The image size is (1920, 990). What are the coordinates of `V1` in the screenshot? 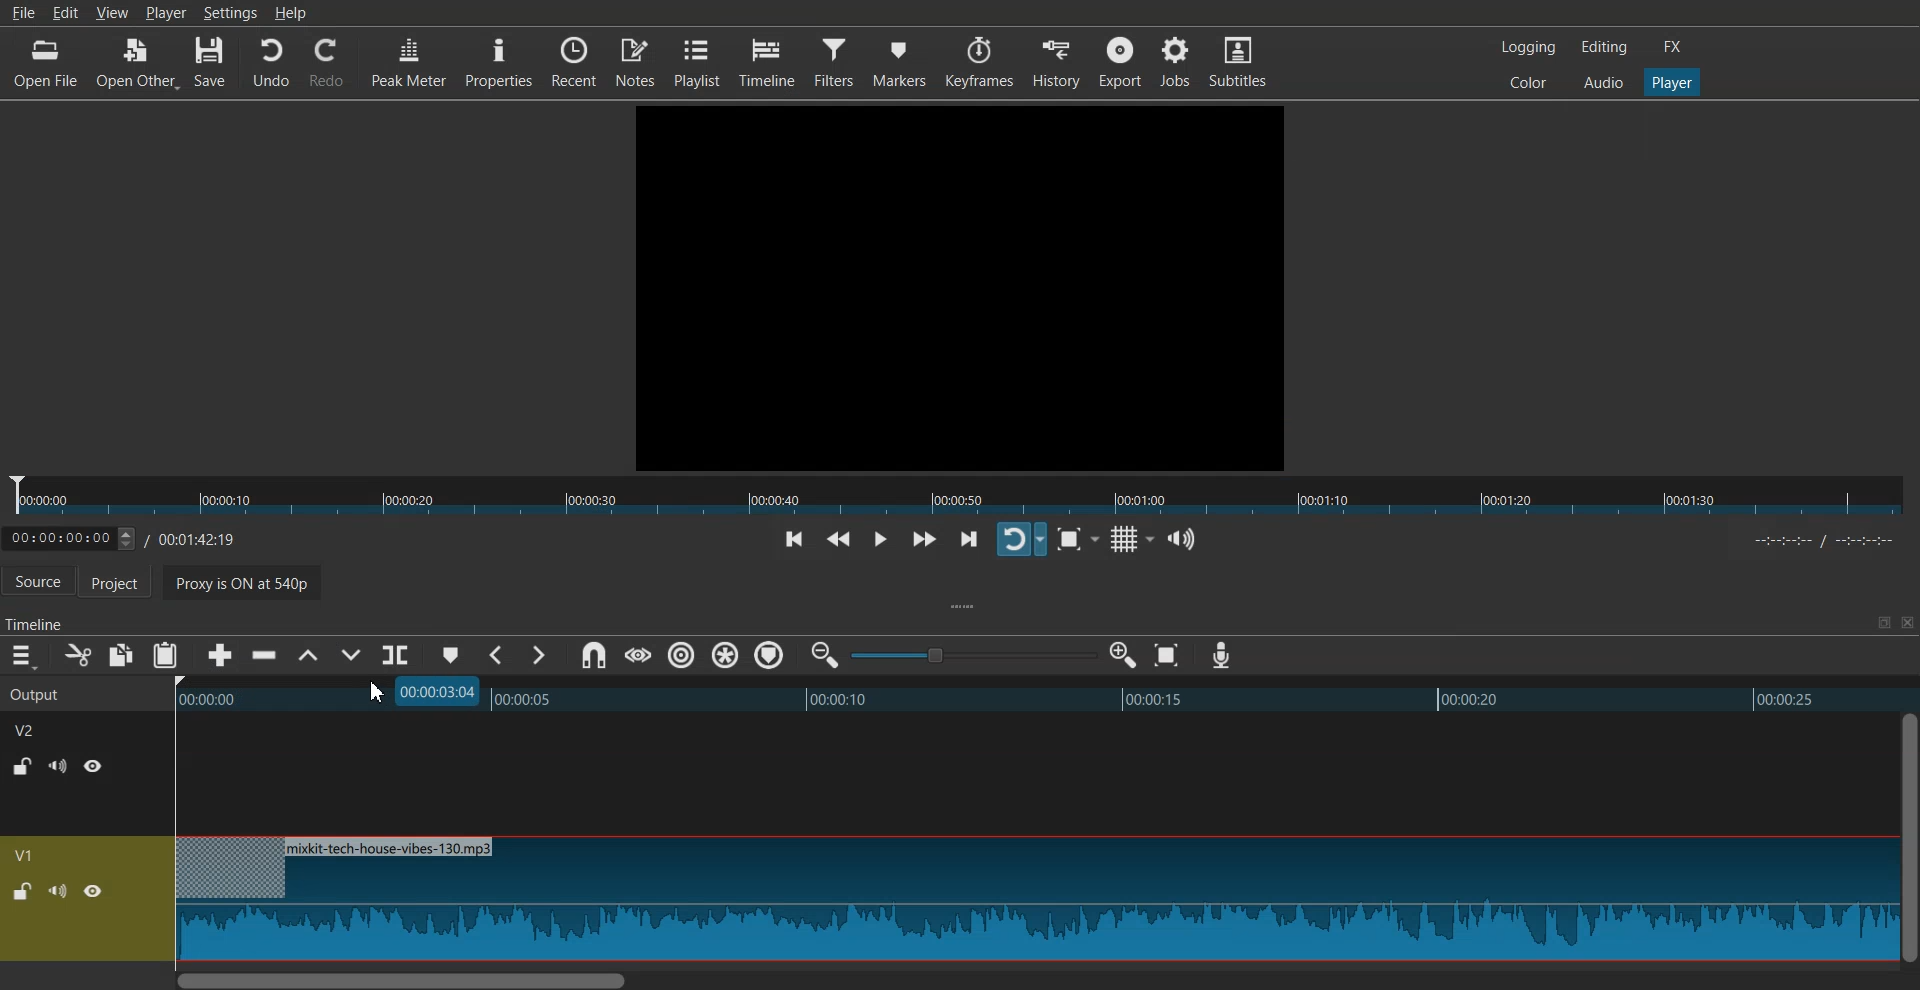 It's located at (27, 855).